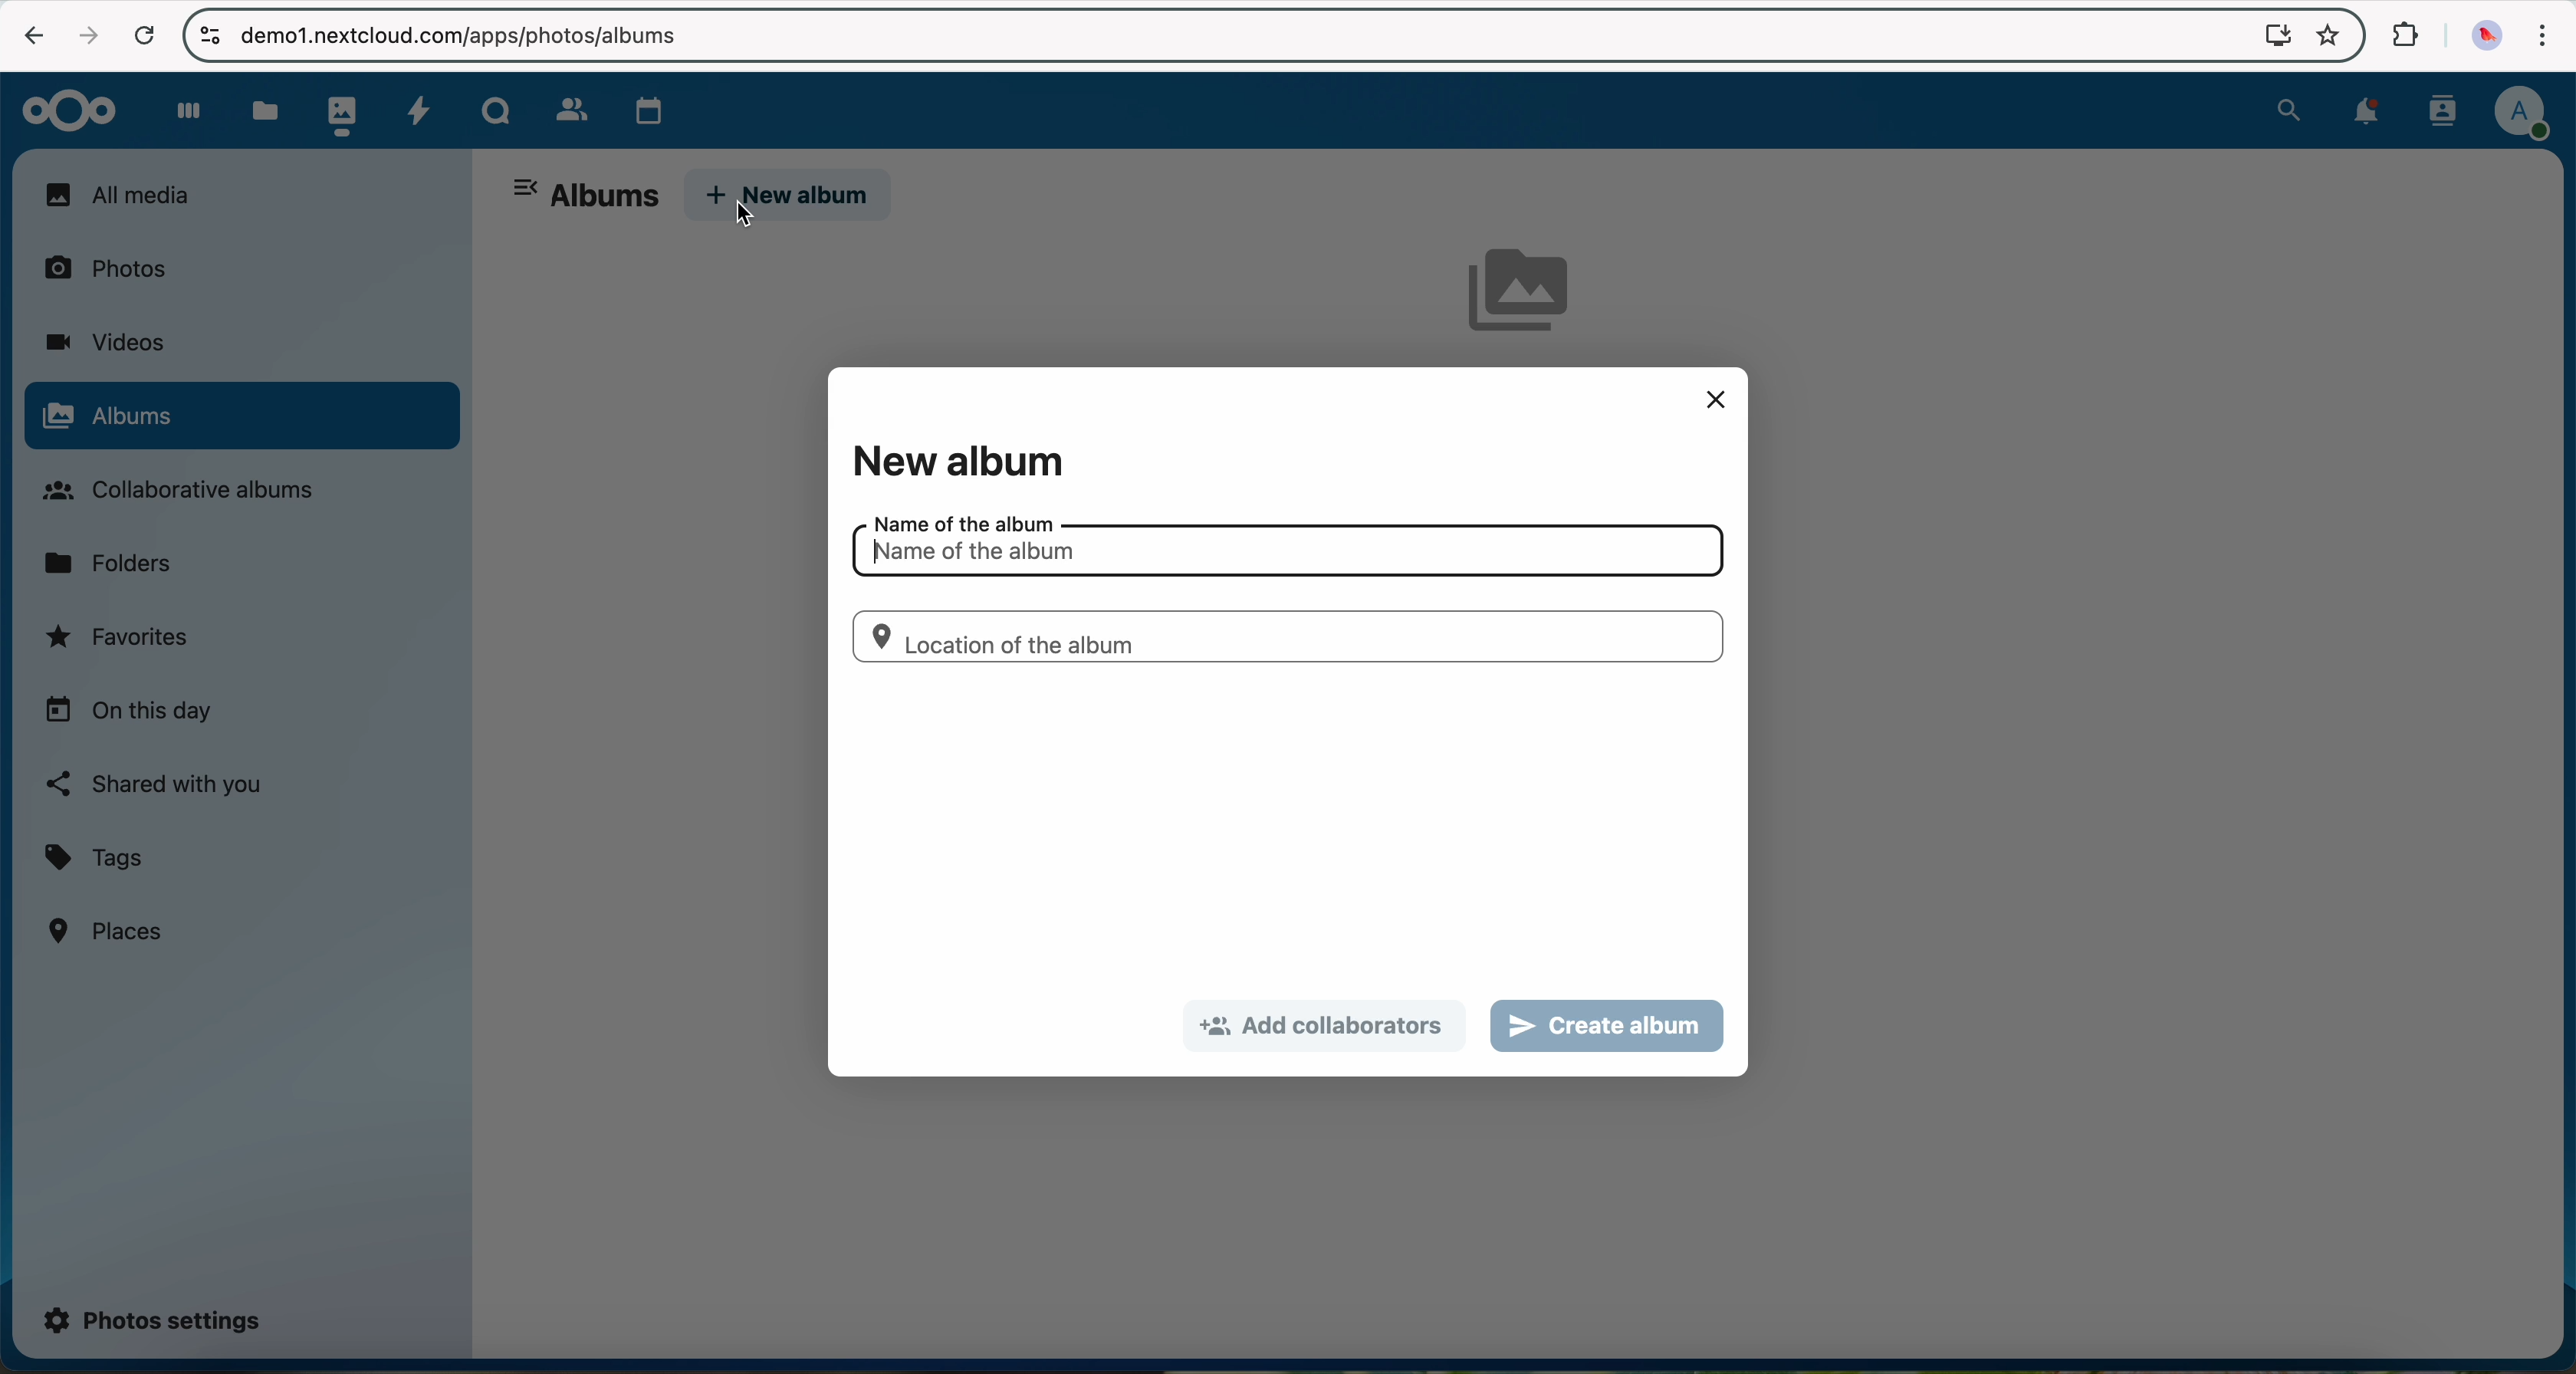 This screenshot has width=2576, height=1374. I want to click on Nextcloud logo, so click(61, 109).